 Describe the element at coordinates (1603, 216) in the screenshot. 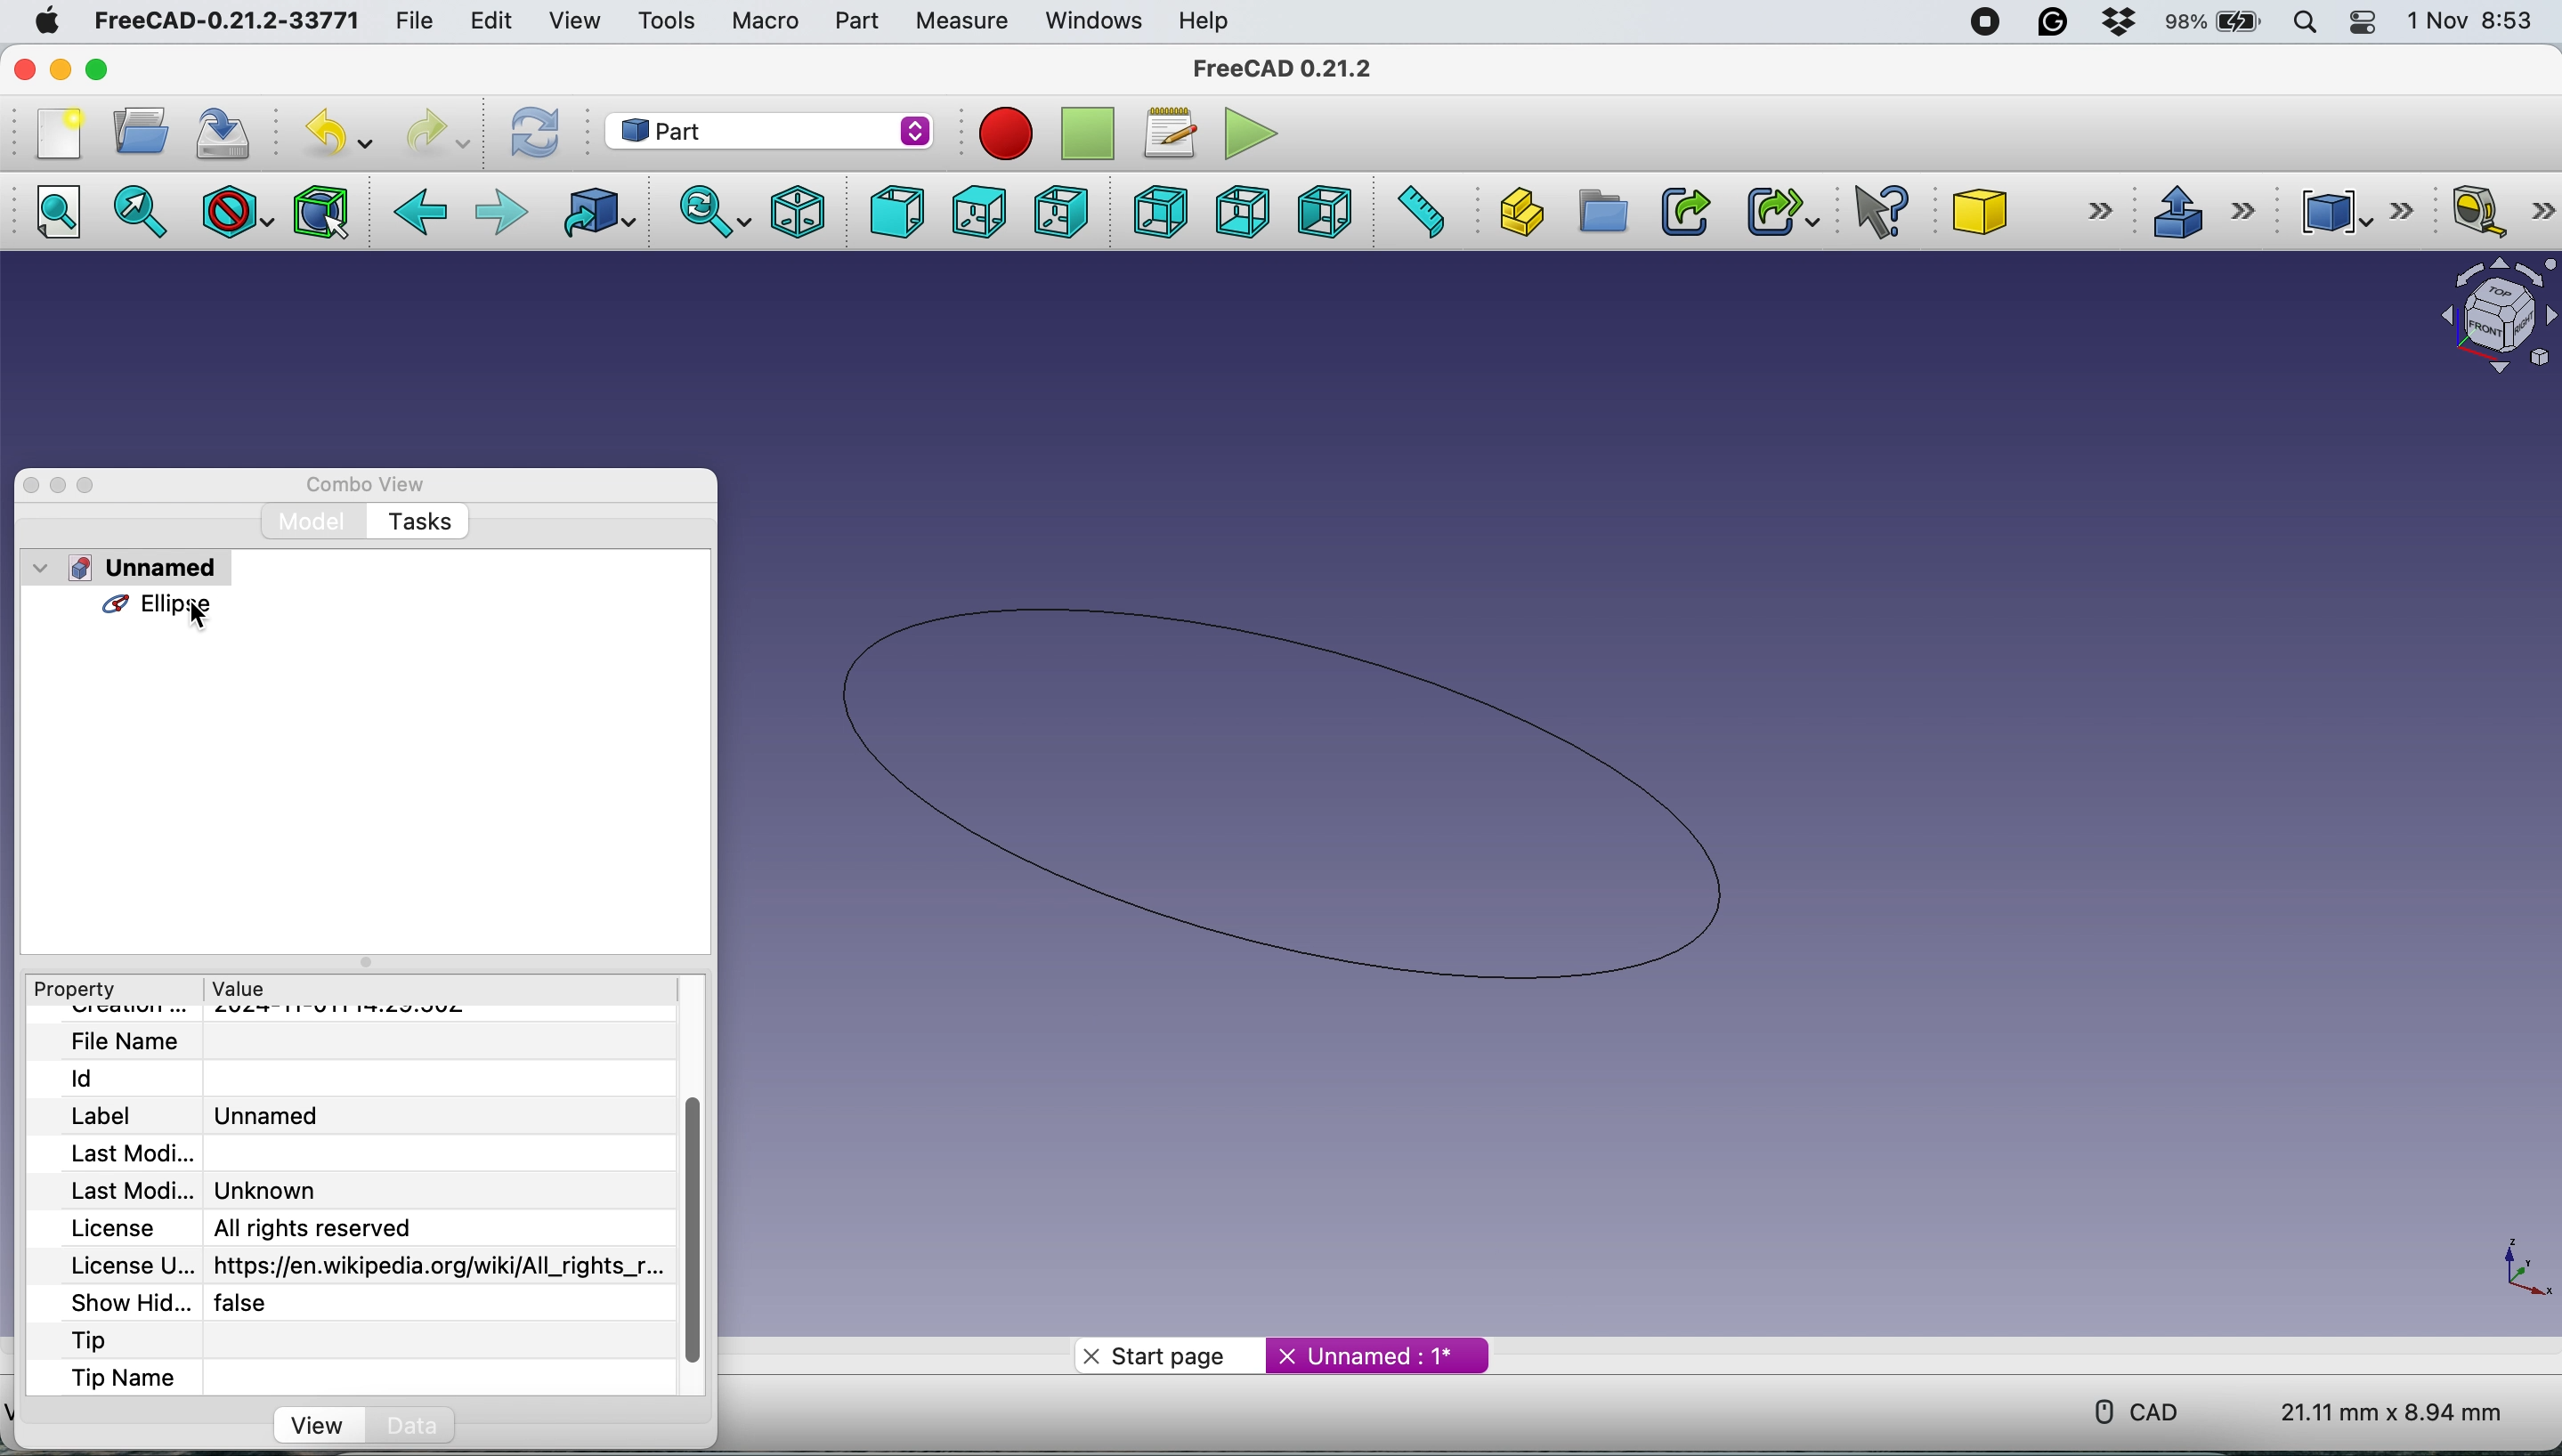

I see `create group` at that location.